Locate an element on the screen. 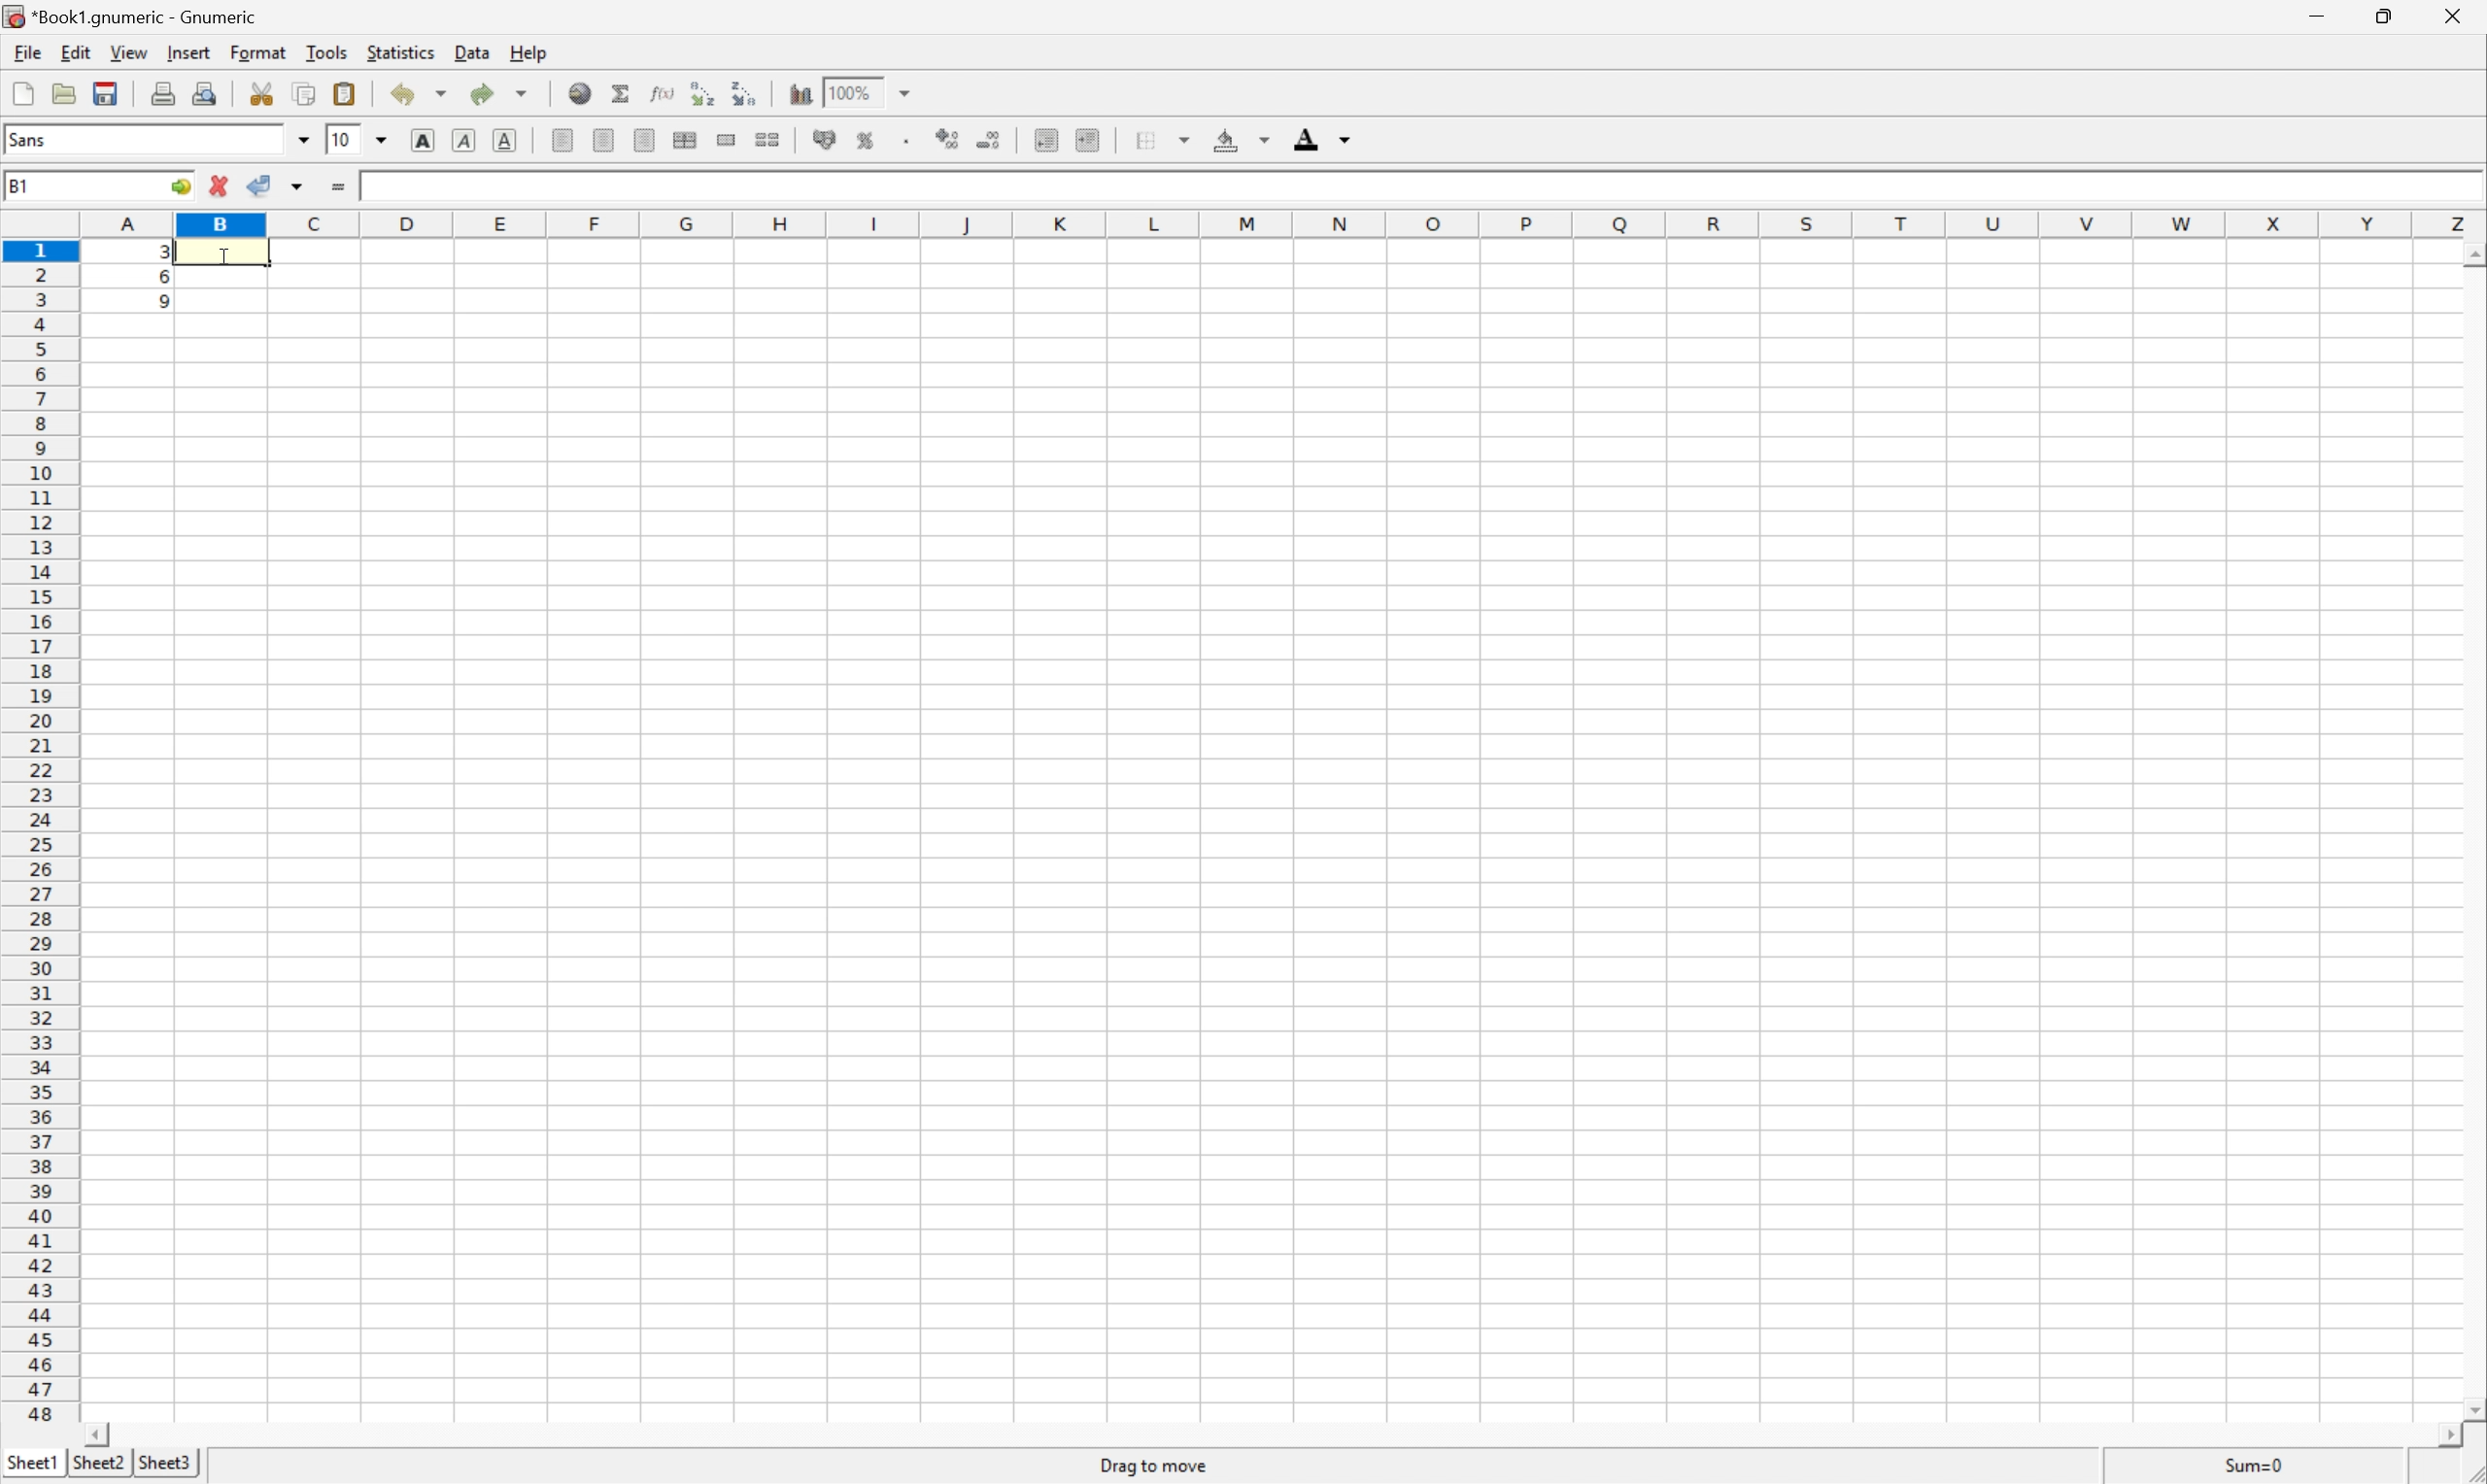 The image size is (2487, 1484). Cancel changes is located at coordinates (221, 183).